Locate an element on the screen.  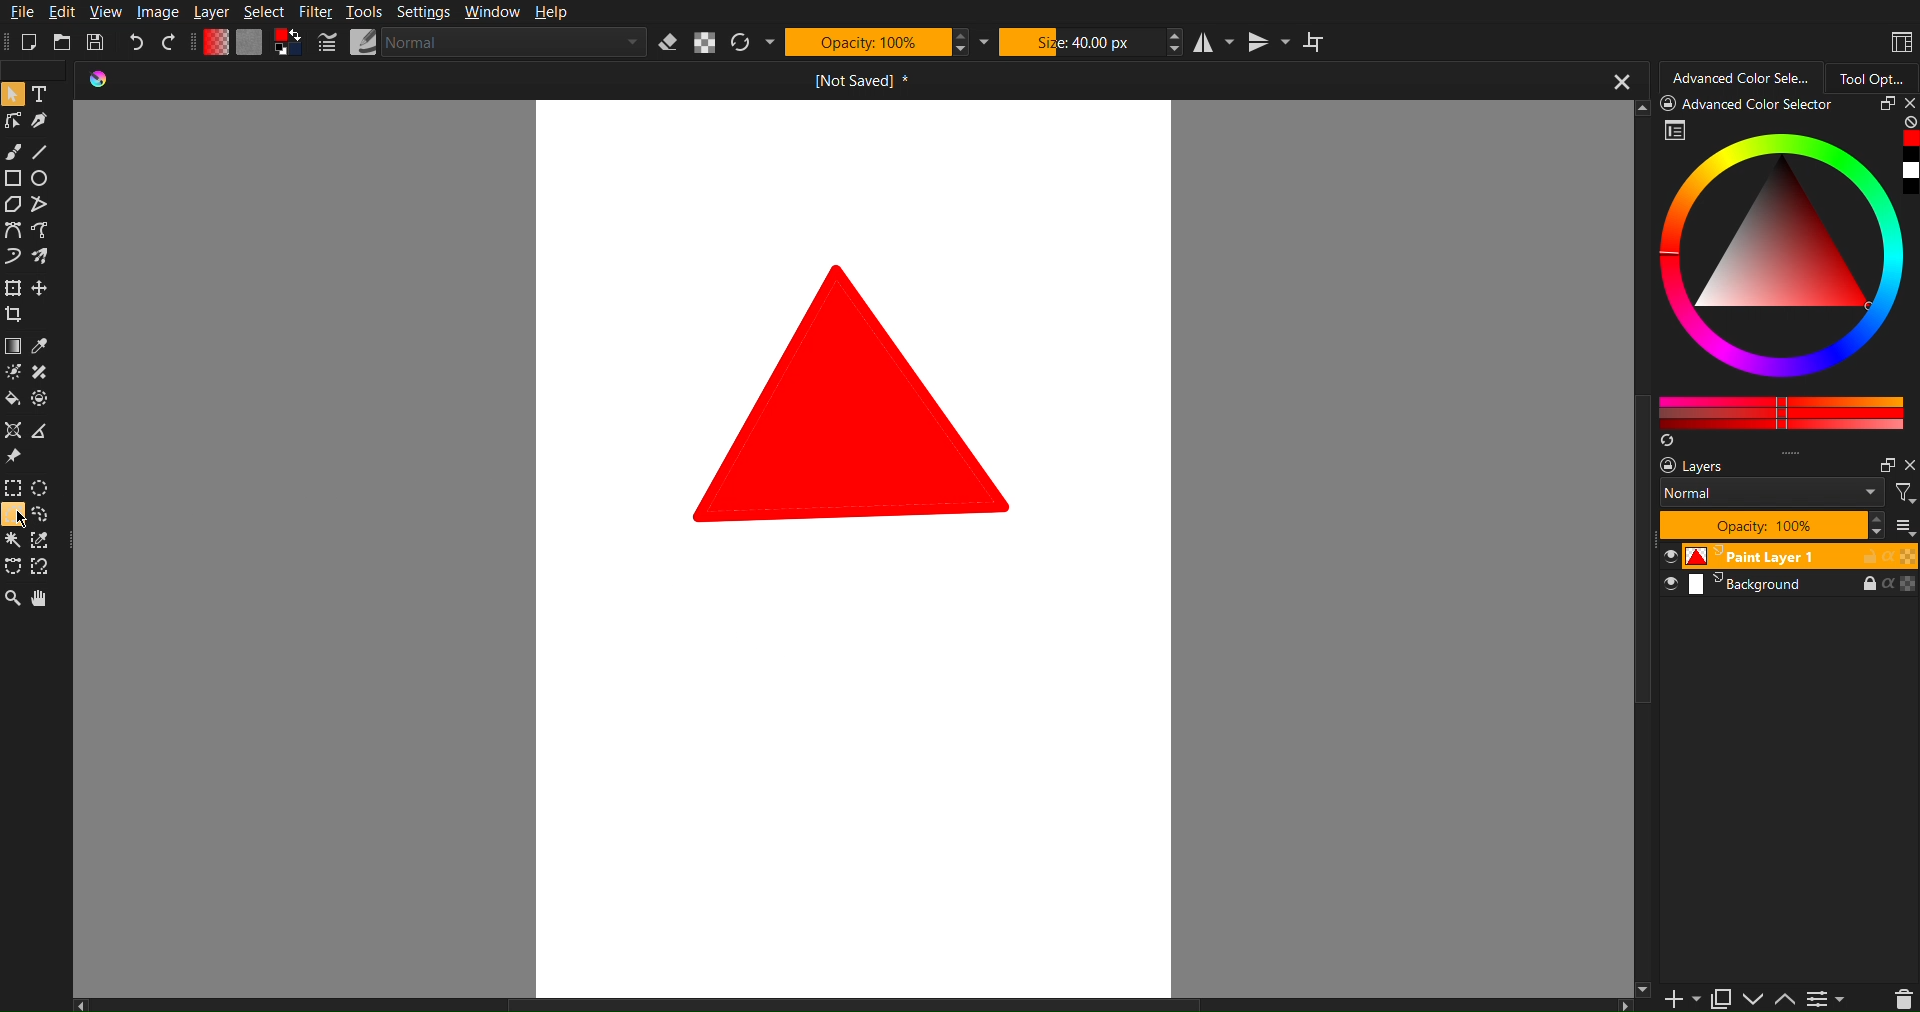
Angle is located at coordinates (43, 565).